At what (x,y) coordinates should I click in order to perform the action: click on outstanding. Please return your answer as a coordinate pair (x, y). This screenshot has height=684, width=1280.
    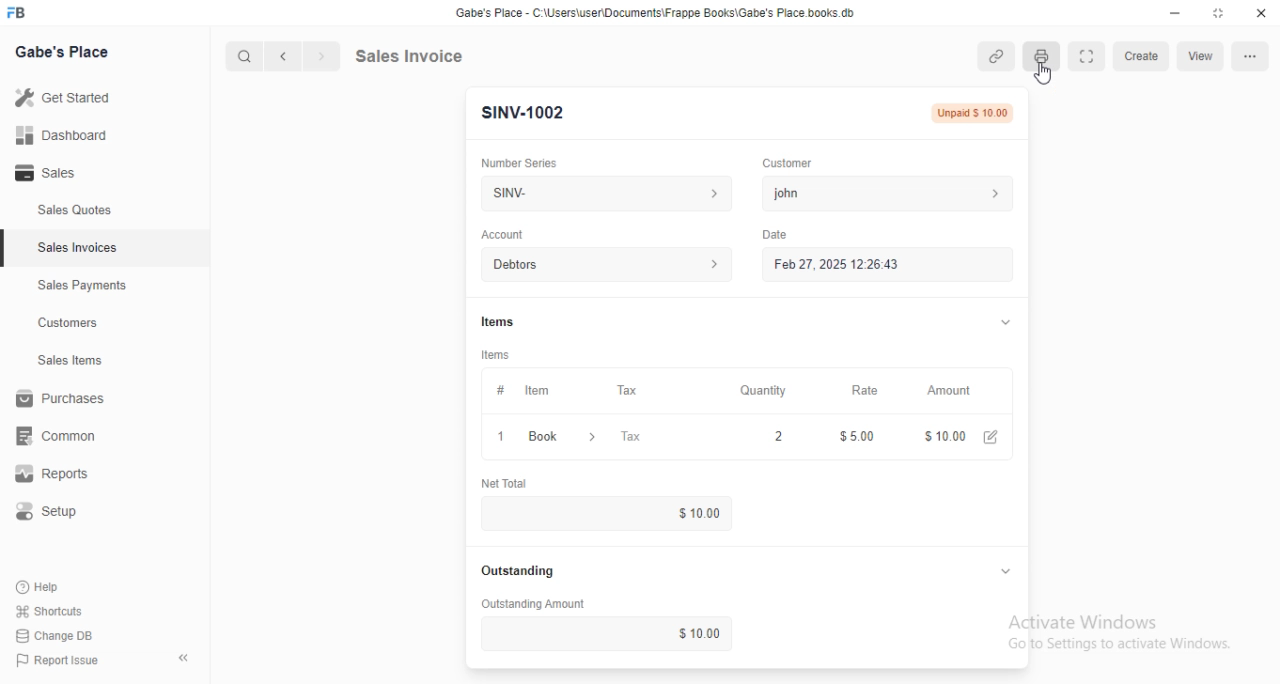
    Looking at the image, I should click on (519, 571).